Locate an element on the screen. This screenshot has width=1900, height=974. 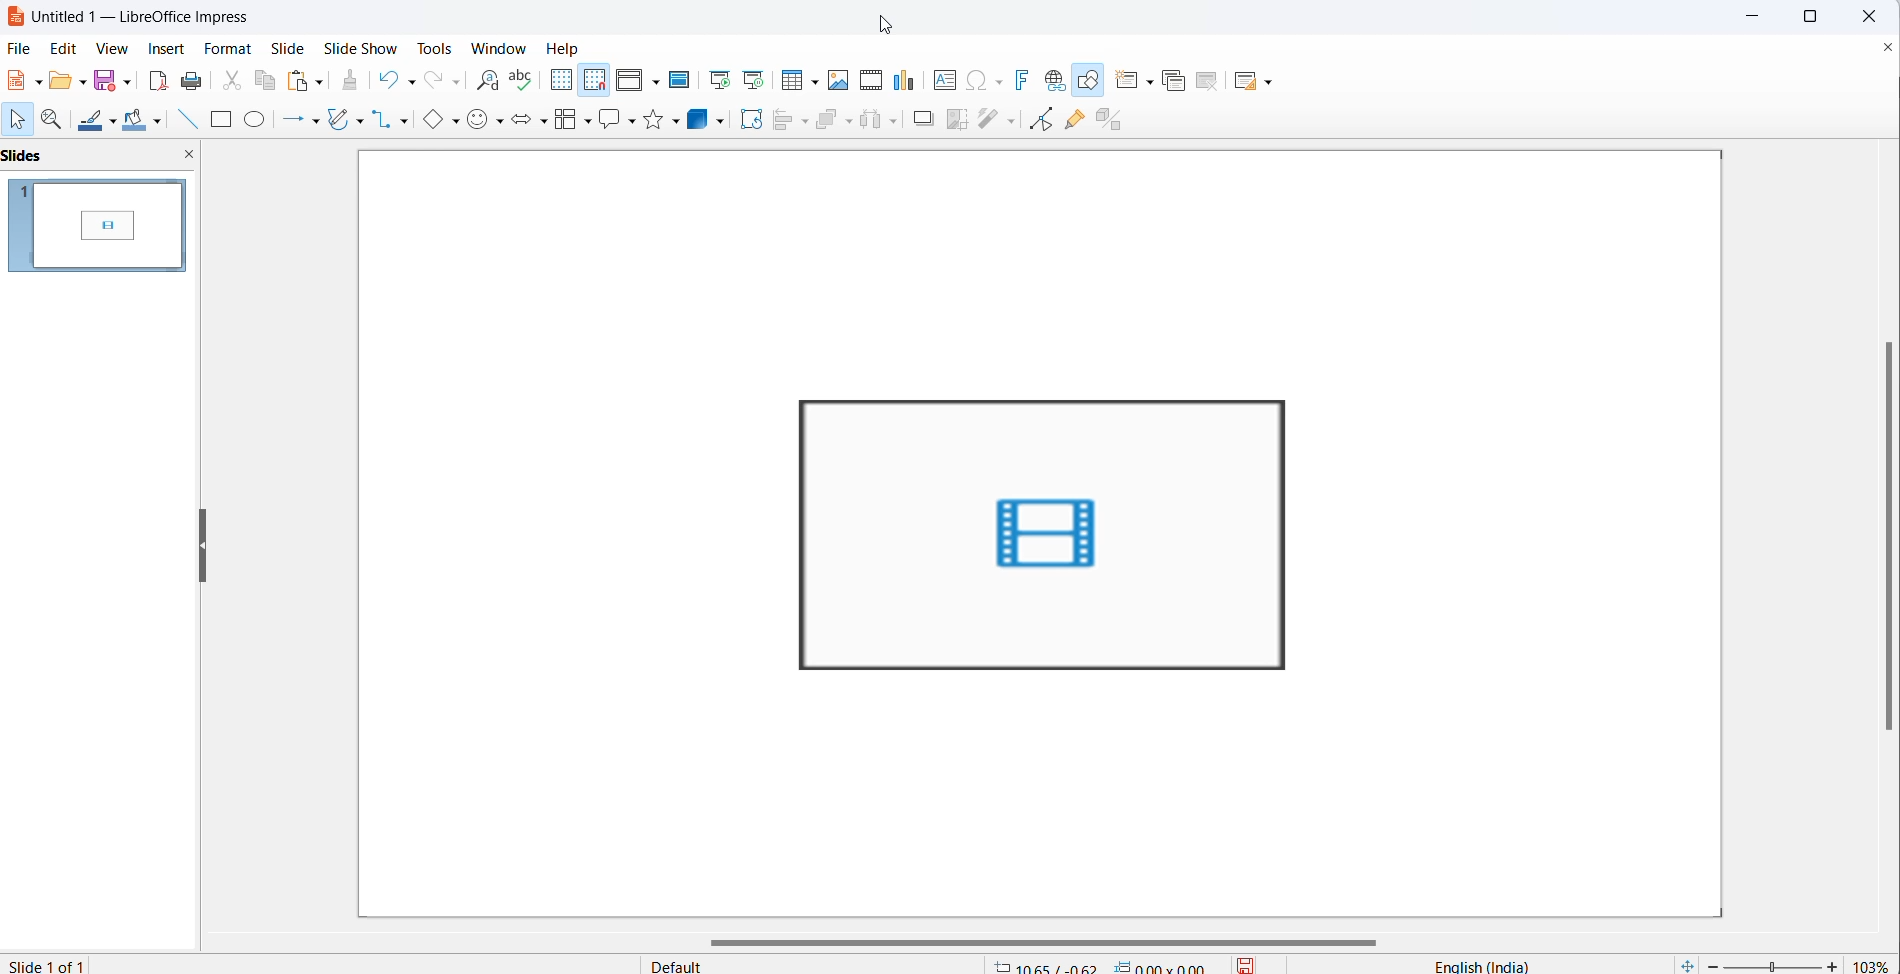
fill color options is located at coordinates (156, 125).